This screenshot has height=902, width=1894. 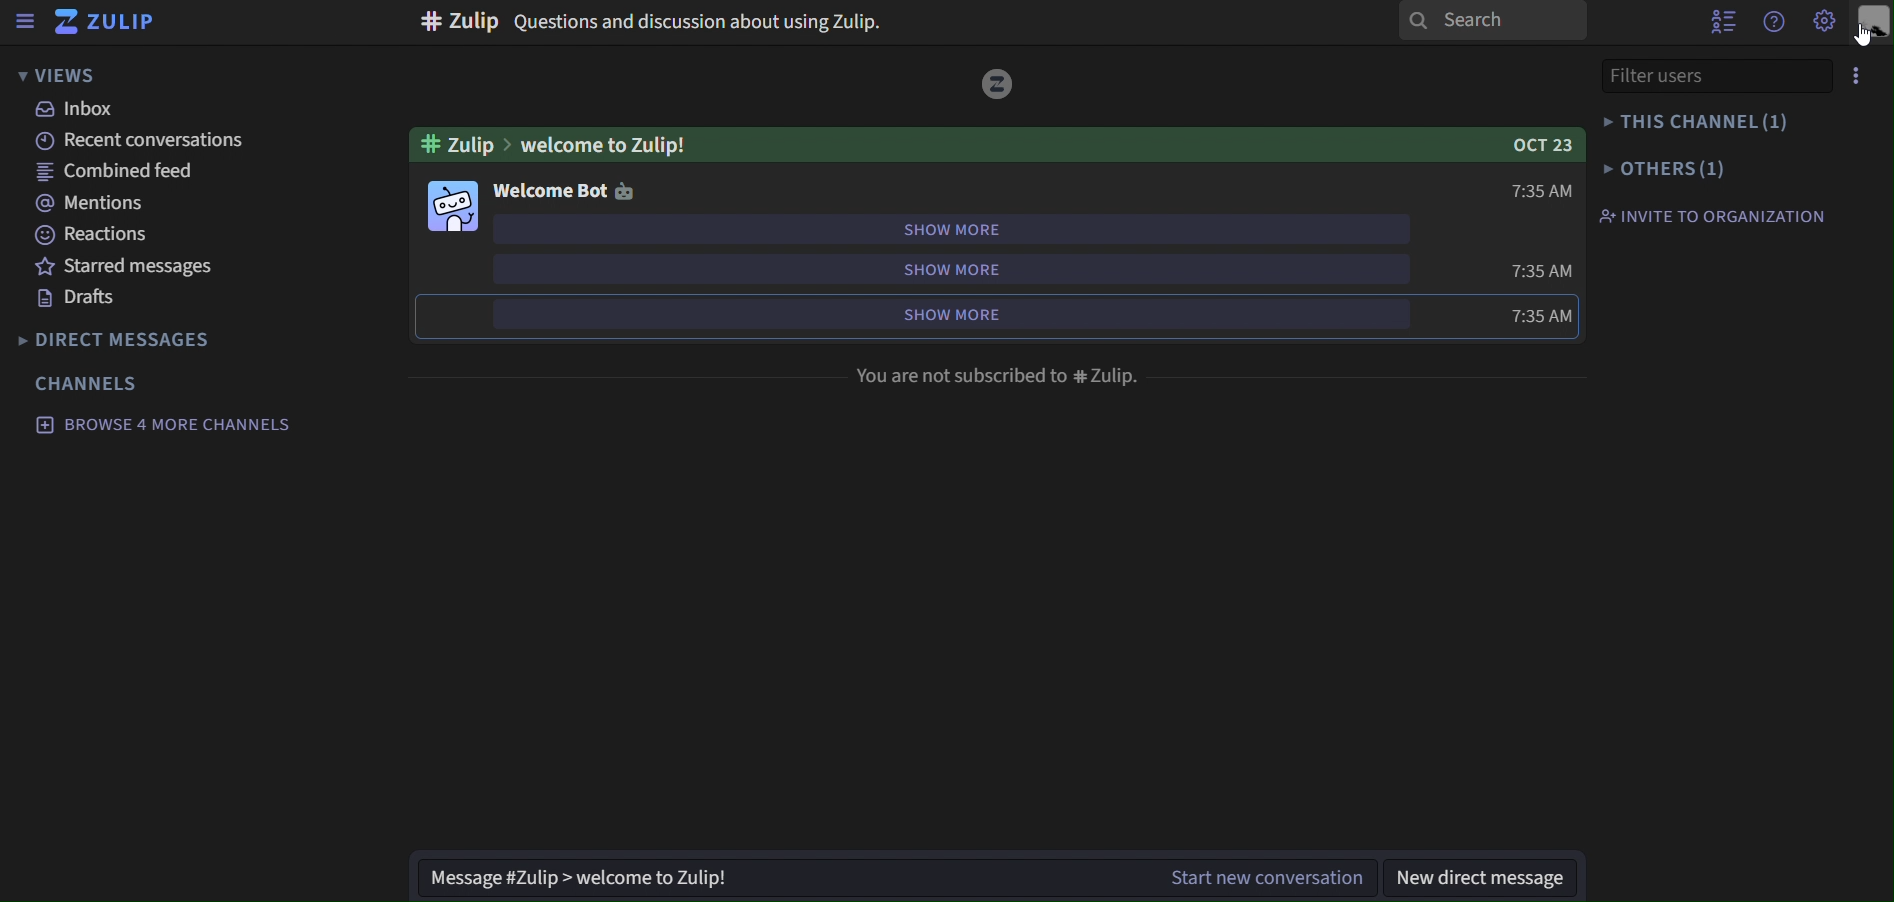 What do you see at coordinates (1530, 317) in the screenshot?
I see `7:35 AM` at bounding box center [1530, 317].